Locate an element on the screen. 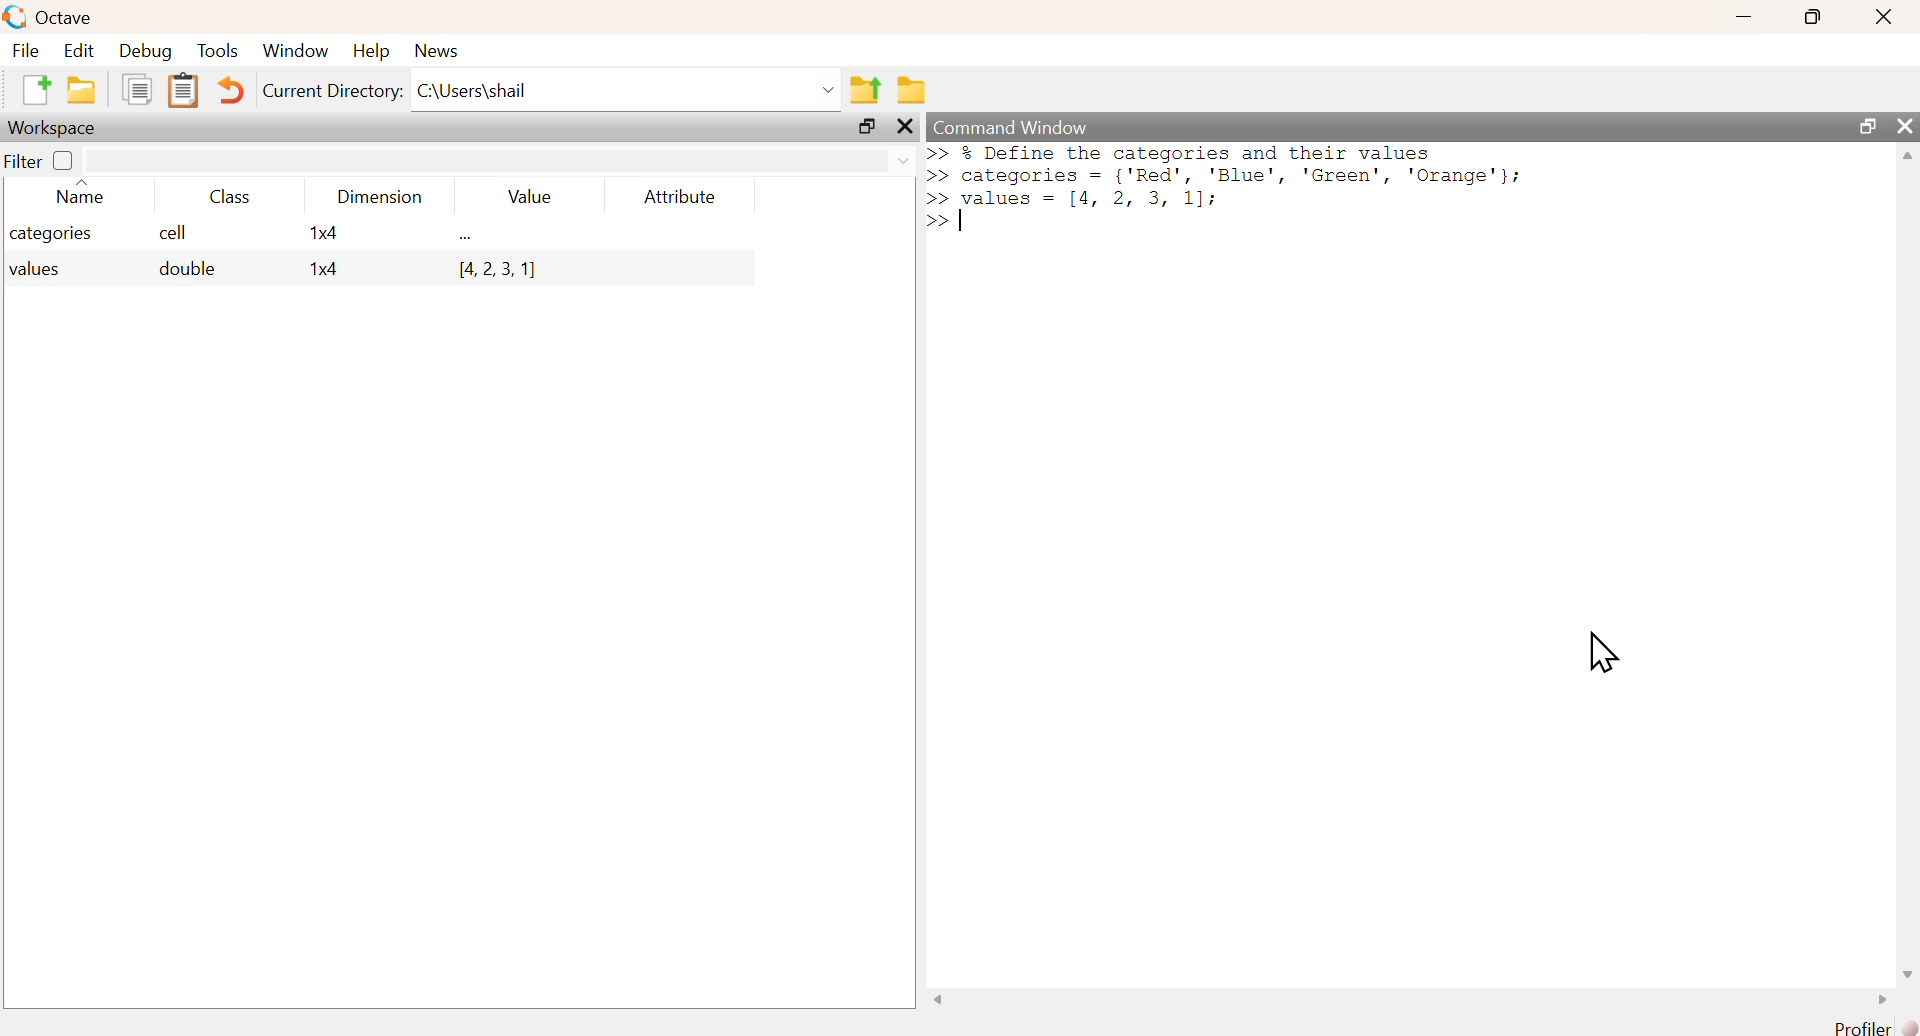 The height and width of the screenshot is (1036, 1920). Current Directory: is located at coordinates (332, 90).